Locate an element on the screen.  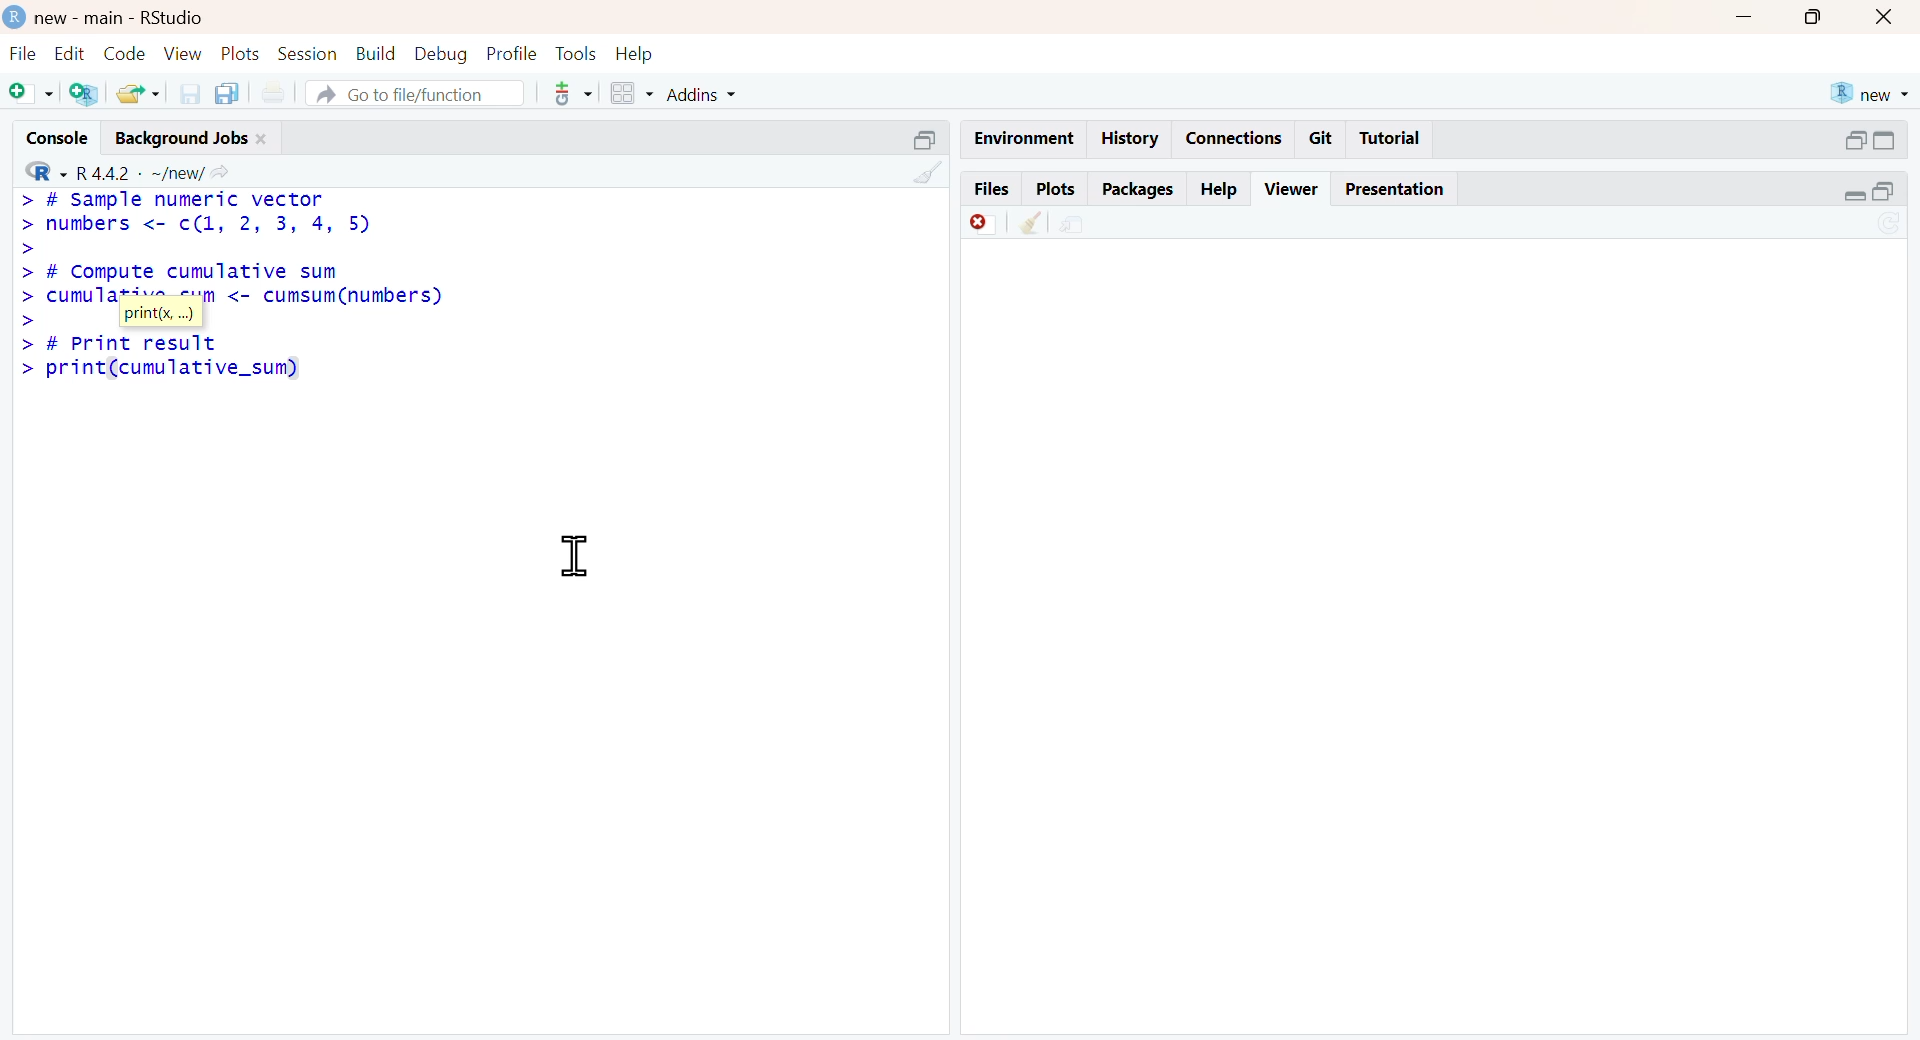
tools is located at coordinates (575, 93).